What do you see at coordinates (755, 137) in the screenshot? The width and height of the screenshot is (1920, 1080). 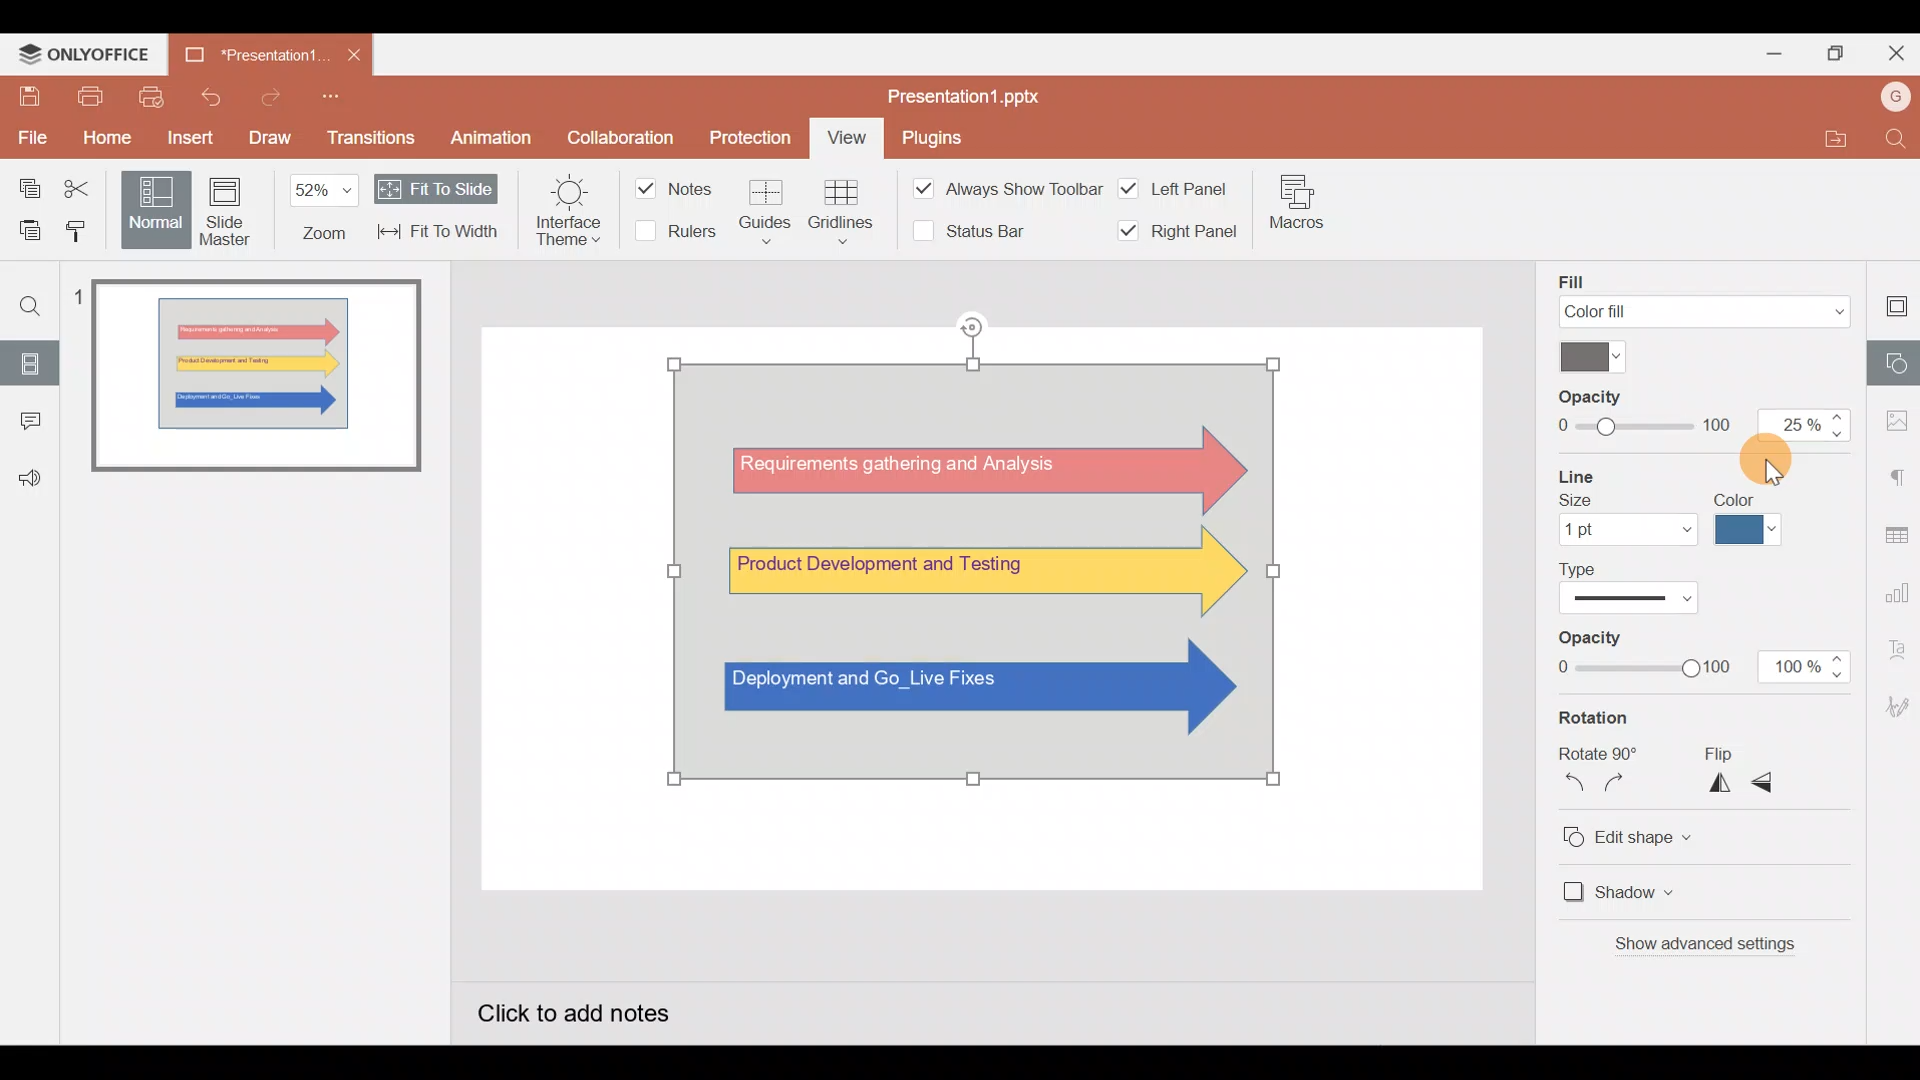 I see `Protection` at bounding box center [755, 137].